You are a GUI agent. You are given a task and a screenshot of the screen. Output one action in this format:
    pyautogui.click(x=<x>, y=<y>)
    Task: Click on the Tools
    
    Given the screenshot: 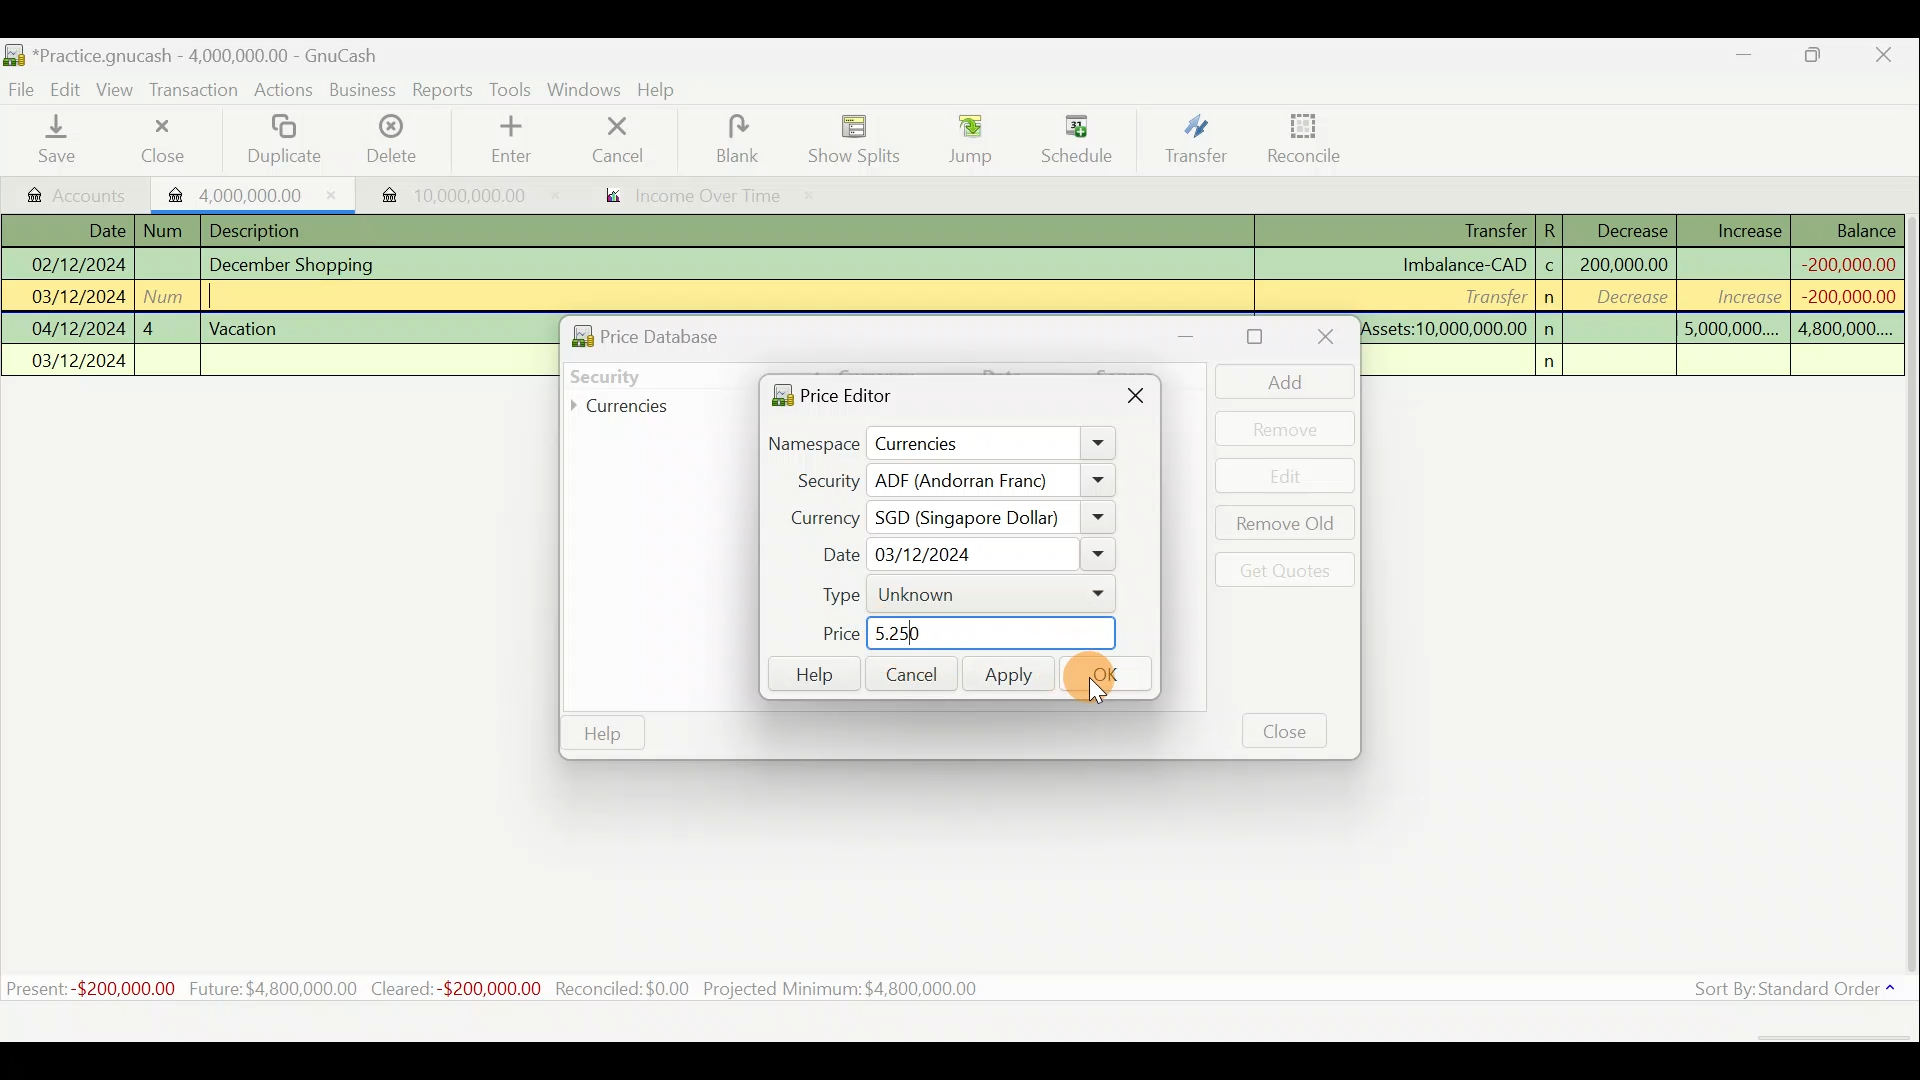 What is the action you would take?
    pyautogui.click(x=512, y=88)
    